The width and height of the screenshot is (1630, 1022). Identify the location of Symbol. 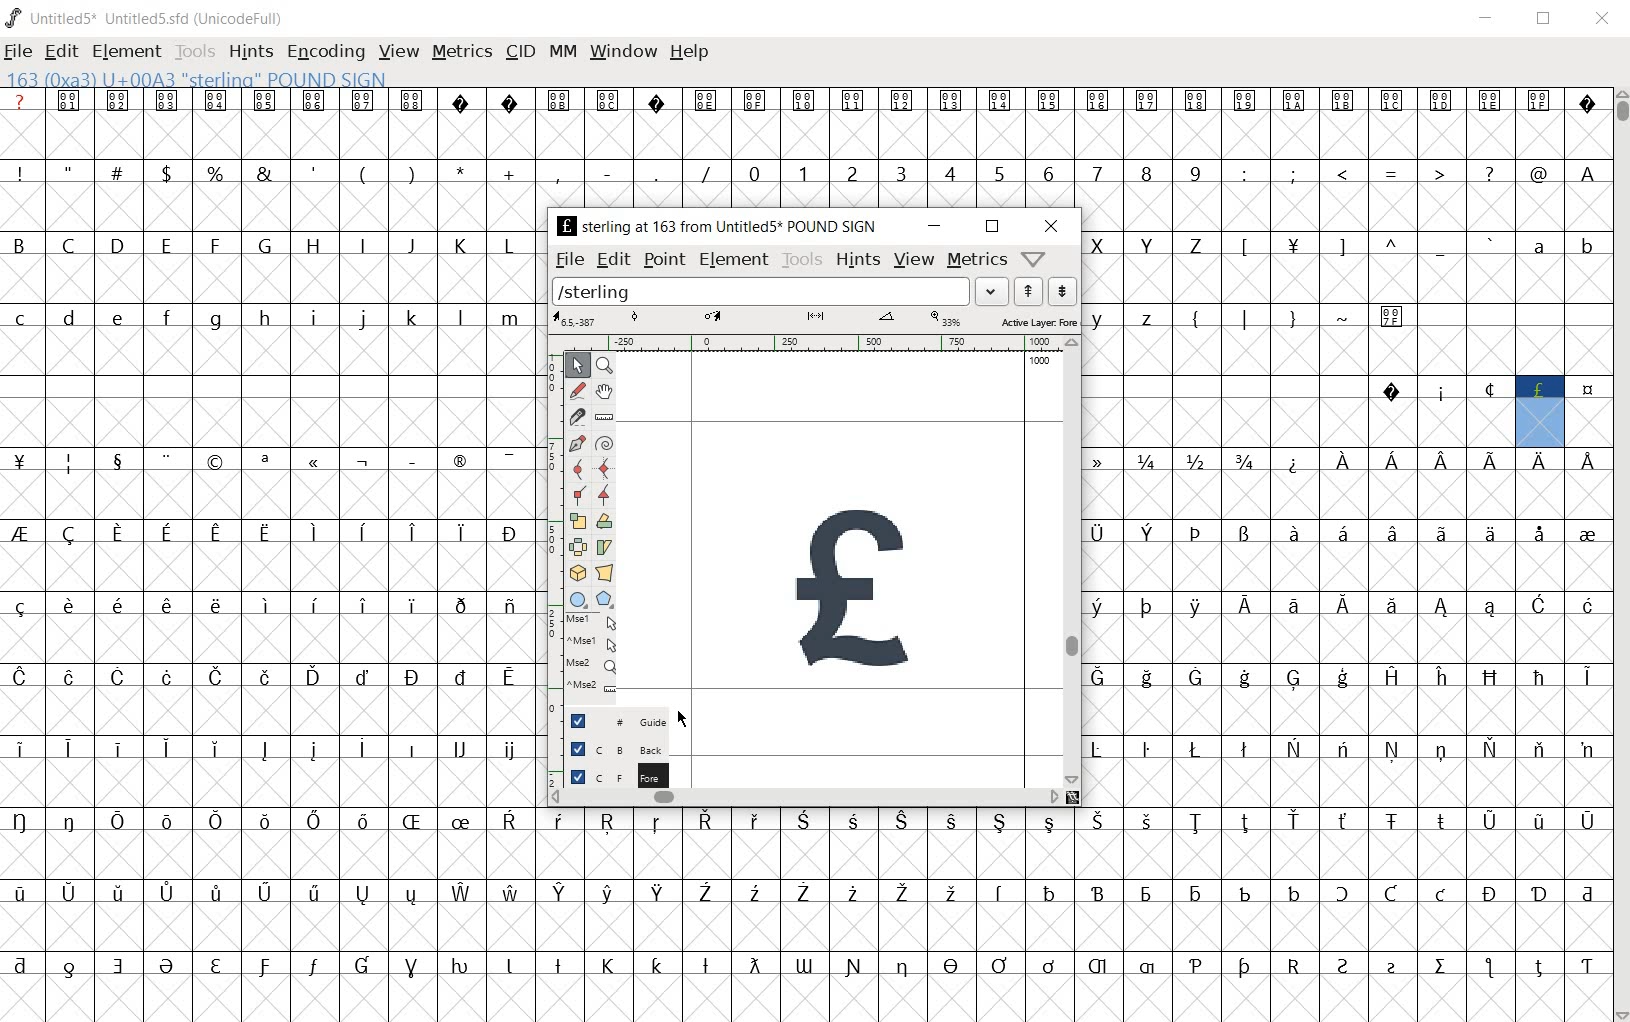
(1050, 892).